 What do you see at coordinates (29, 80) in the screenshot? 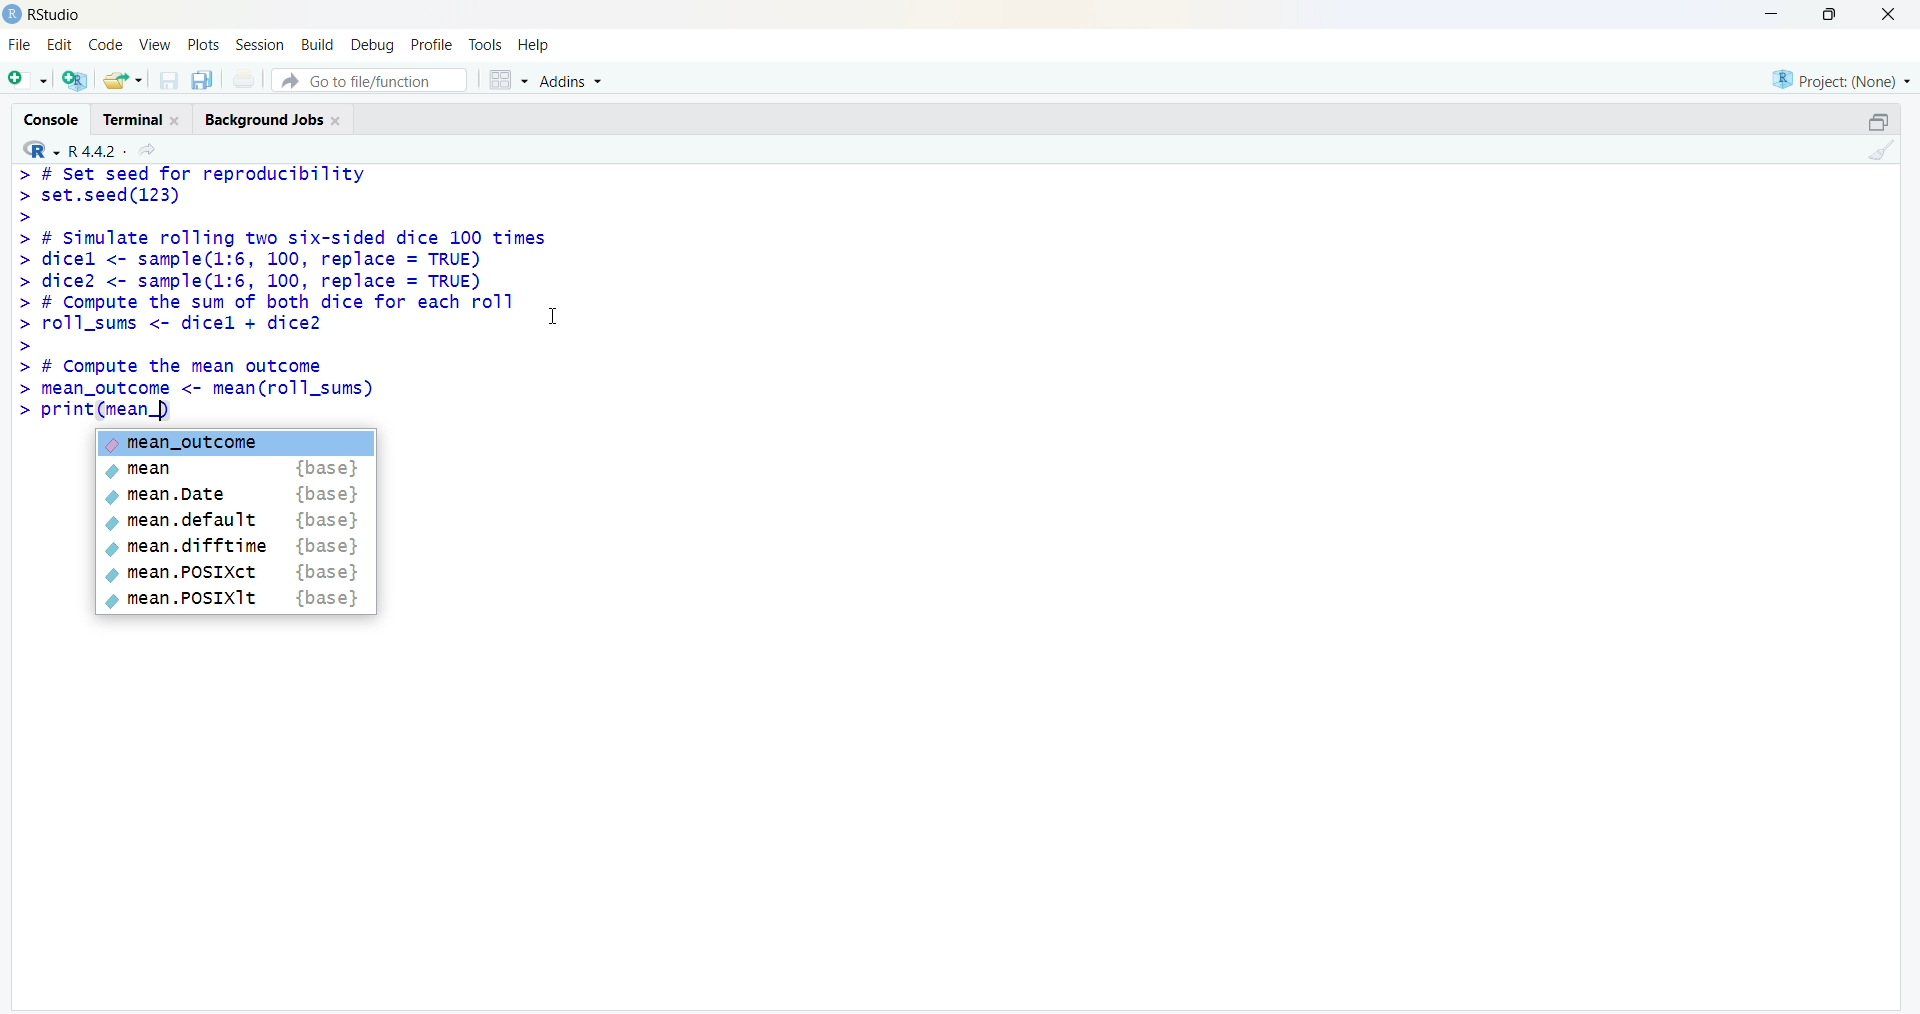
I see `add file as` at bounding box center [29, 80].